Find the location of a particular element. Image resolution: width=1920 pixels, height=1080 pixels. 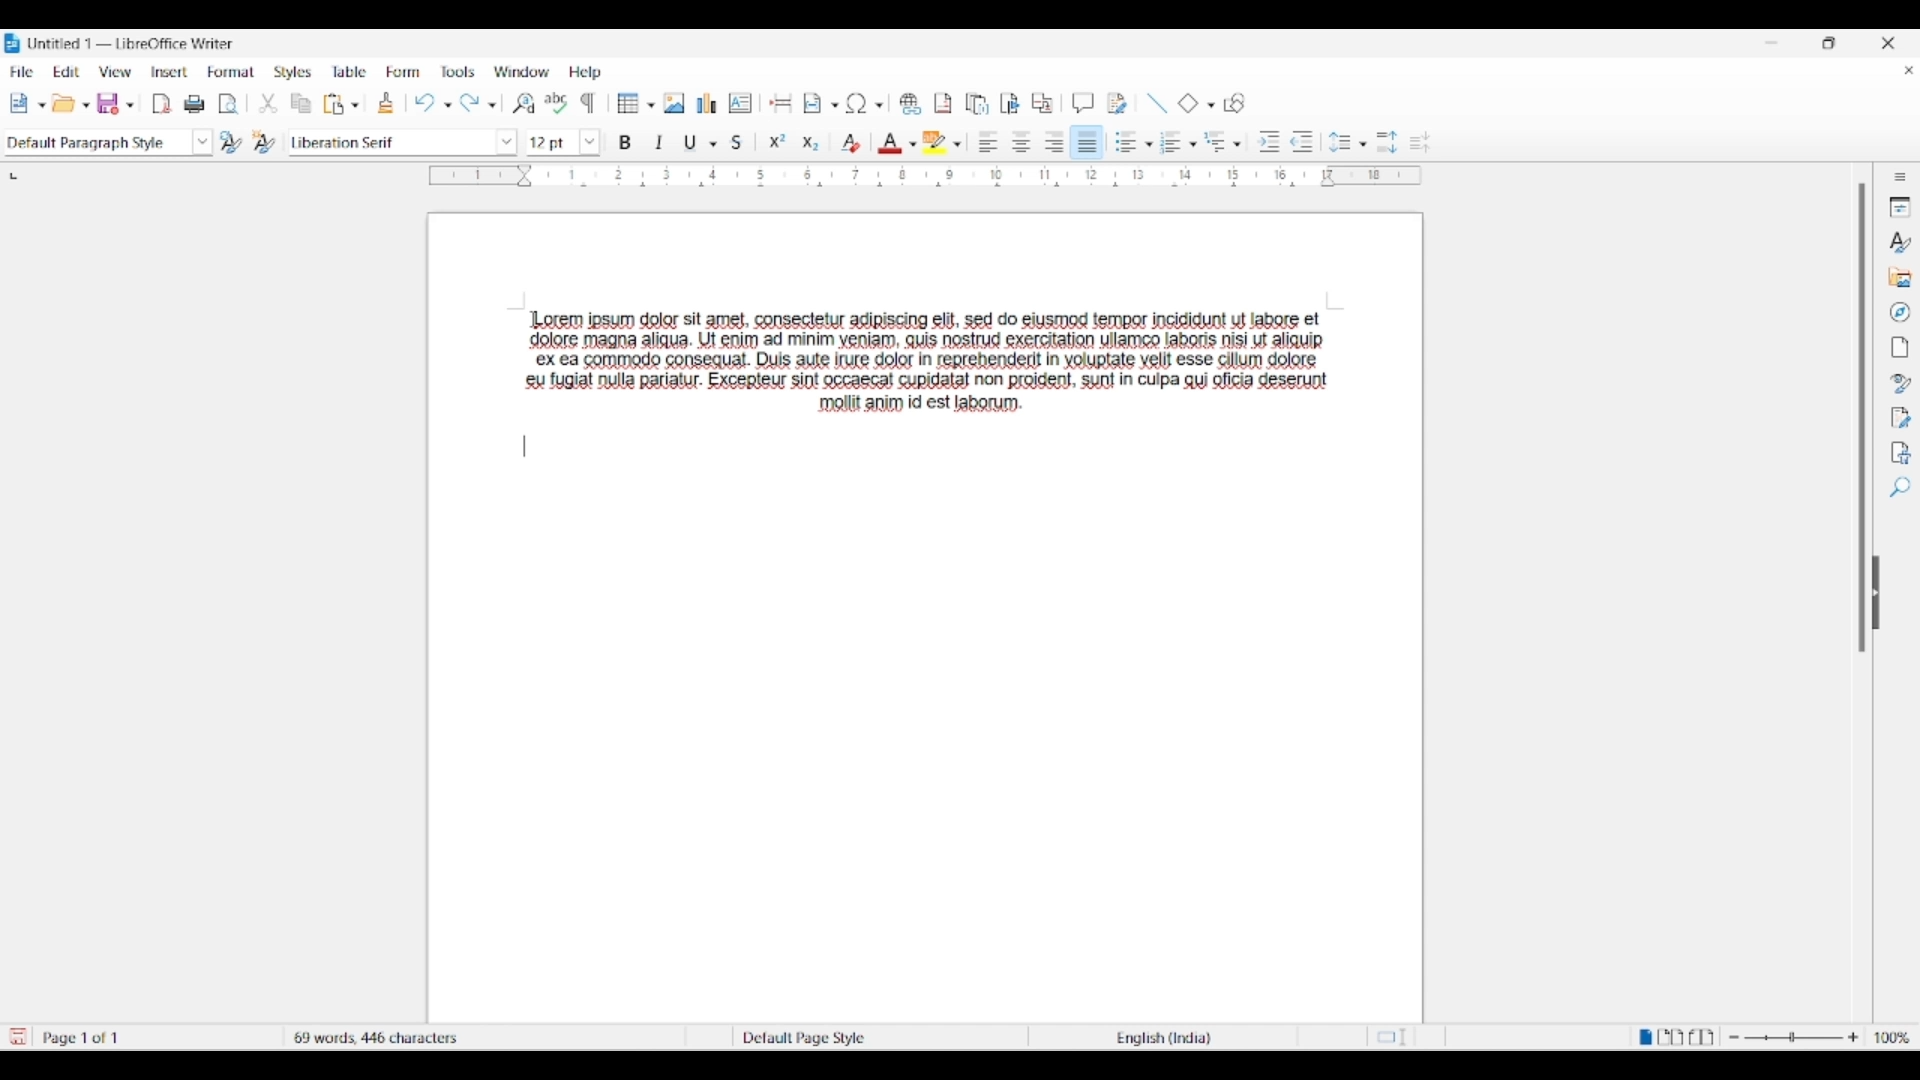

Subscript is located at coordinates (811, 144).